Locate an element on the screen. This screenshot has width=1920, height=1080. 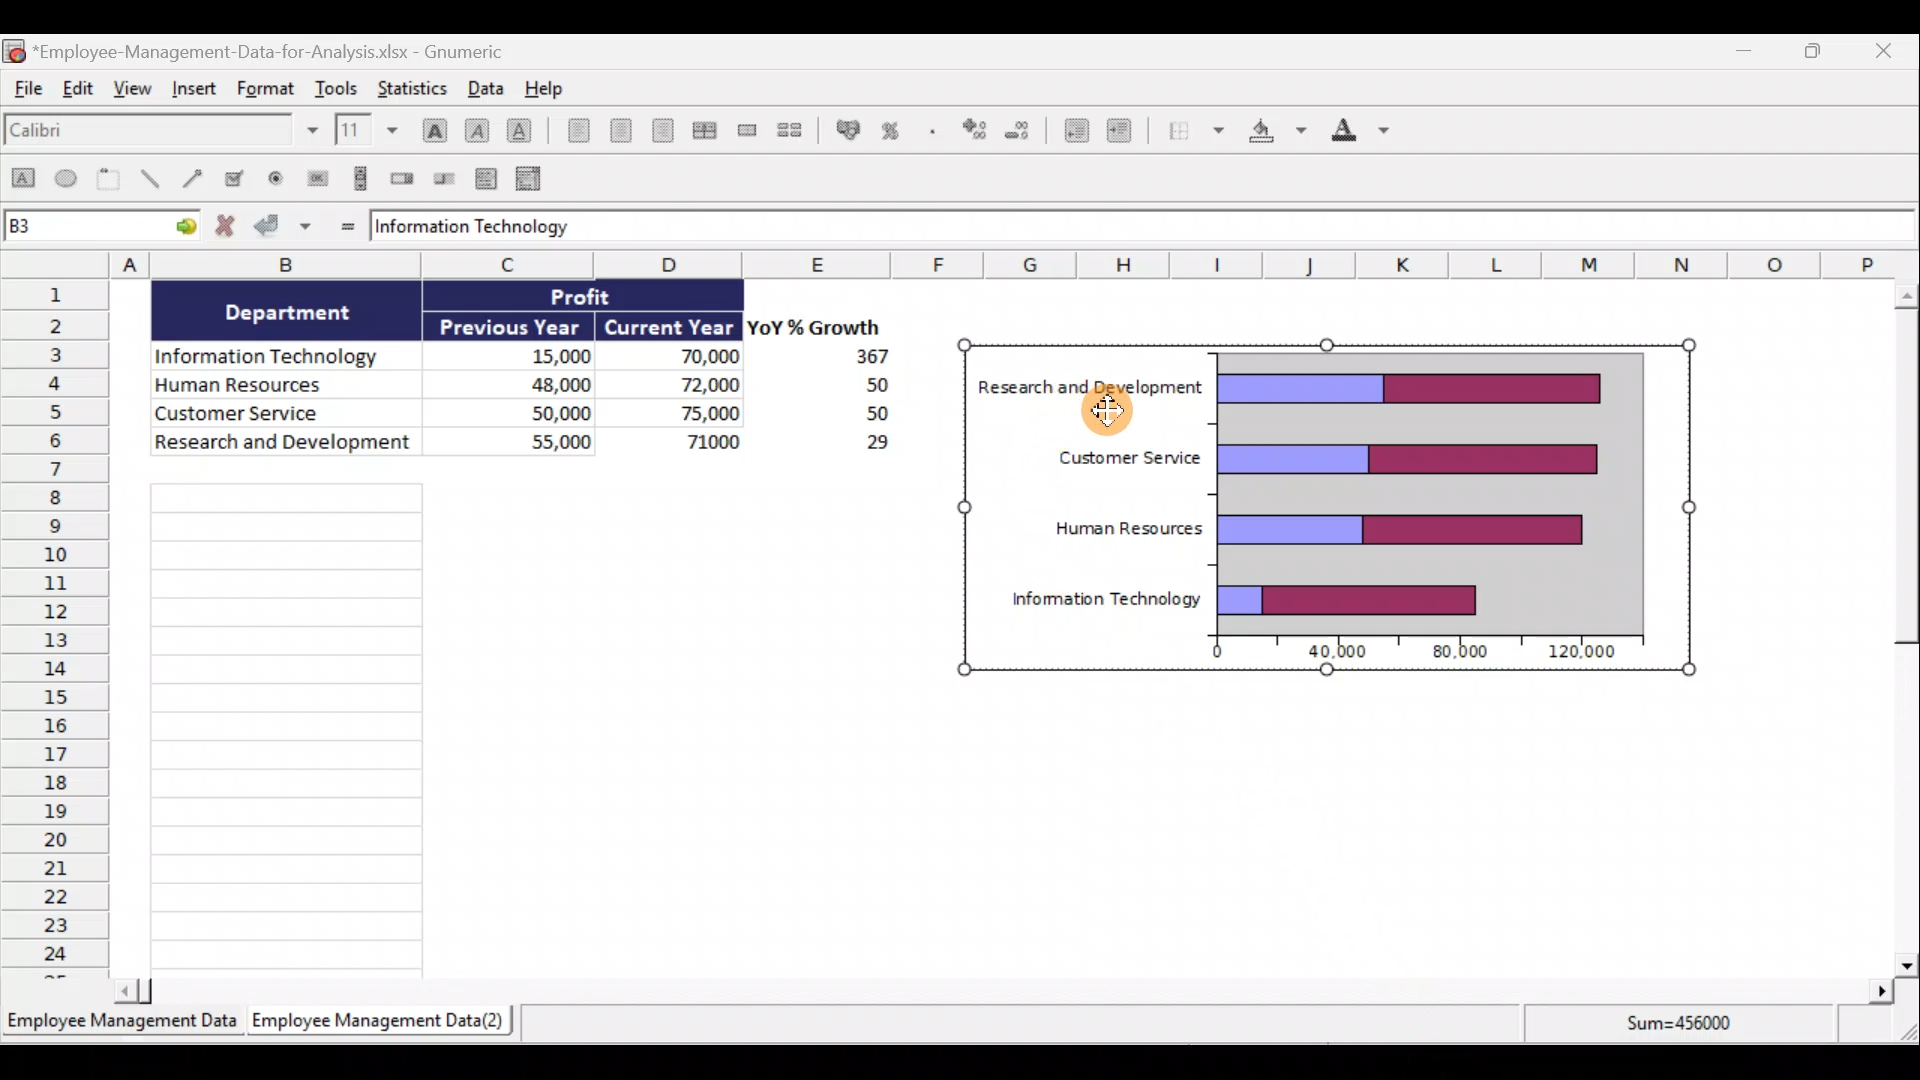
Close is located at coordinates (1896, 50).